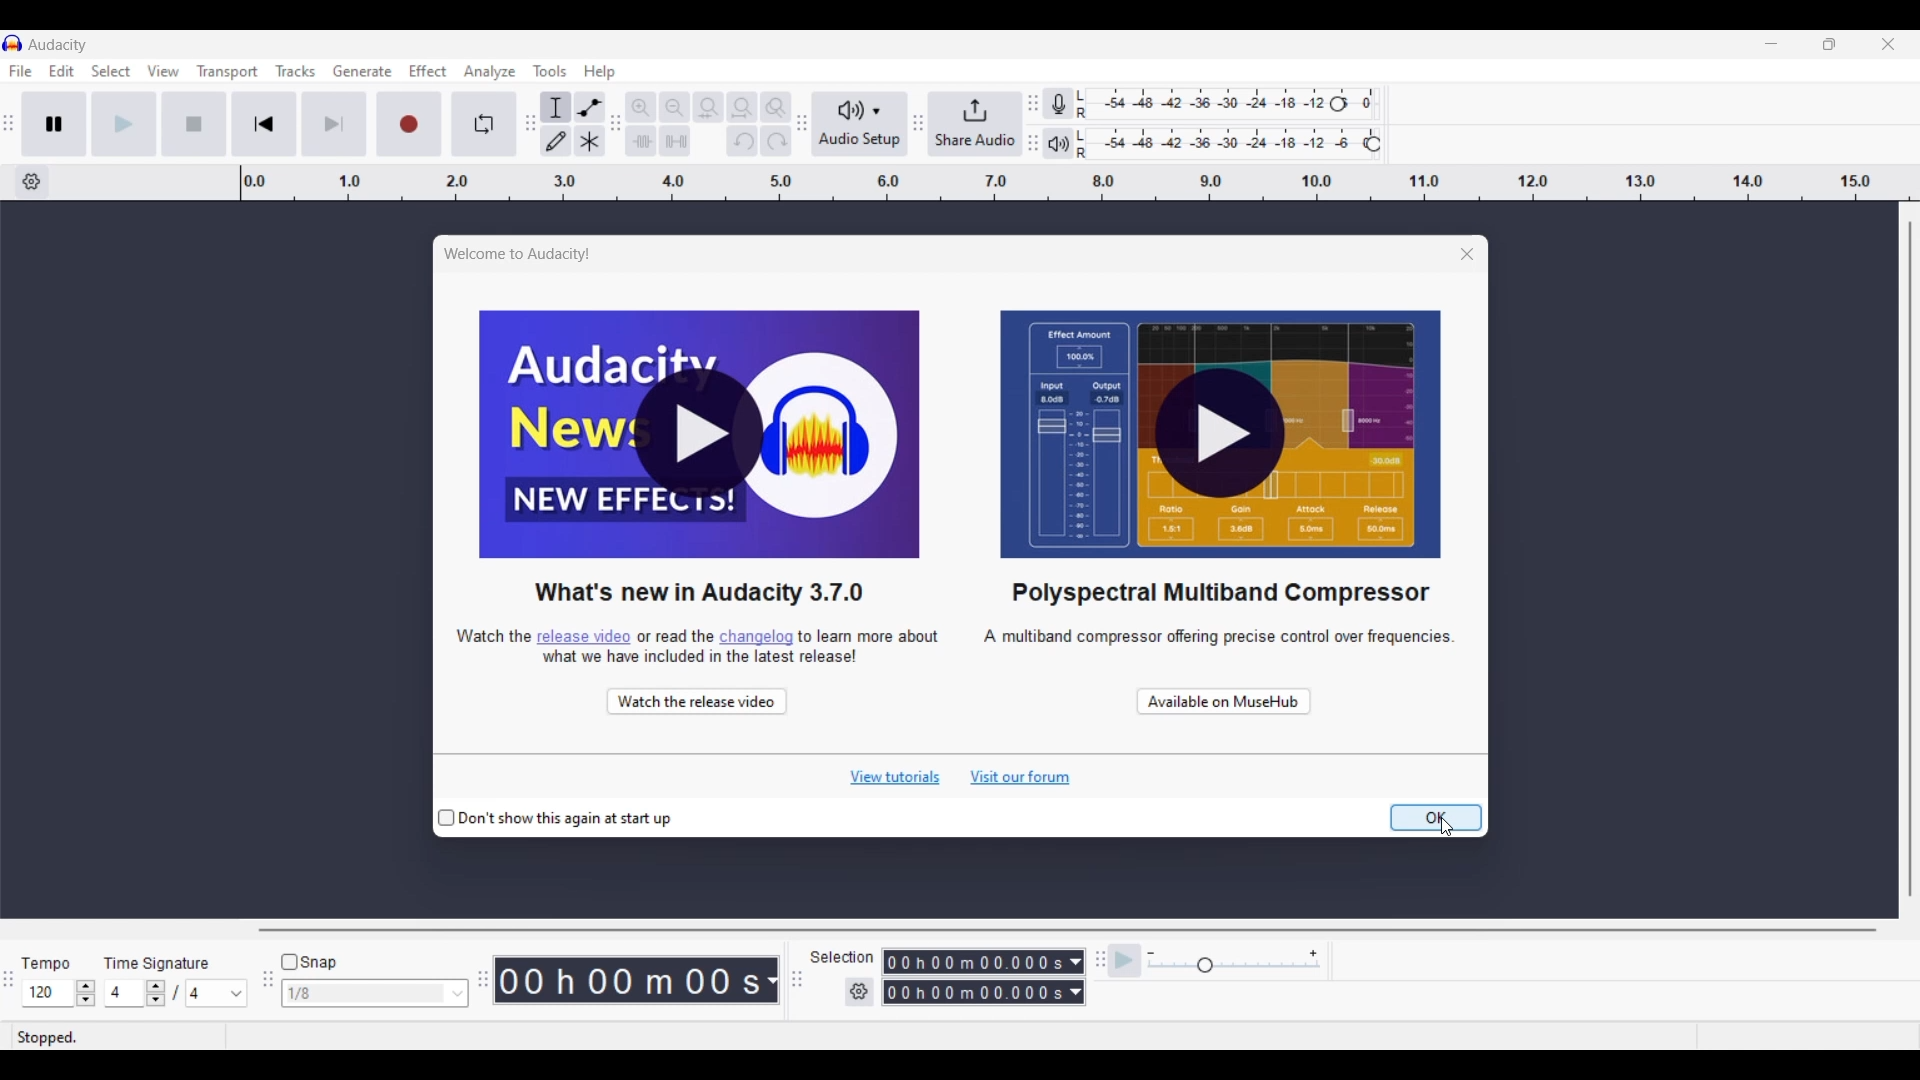 The width and height of the screenshot is (1920, 1080). Describe the element at coordinates (309, 963) in the screenshot. I see `Snap ` at that location.